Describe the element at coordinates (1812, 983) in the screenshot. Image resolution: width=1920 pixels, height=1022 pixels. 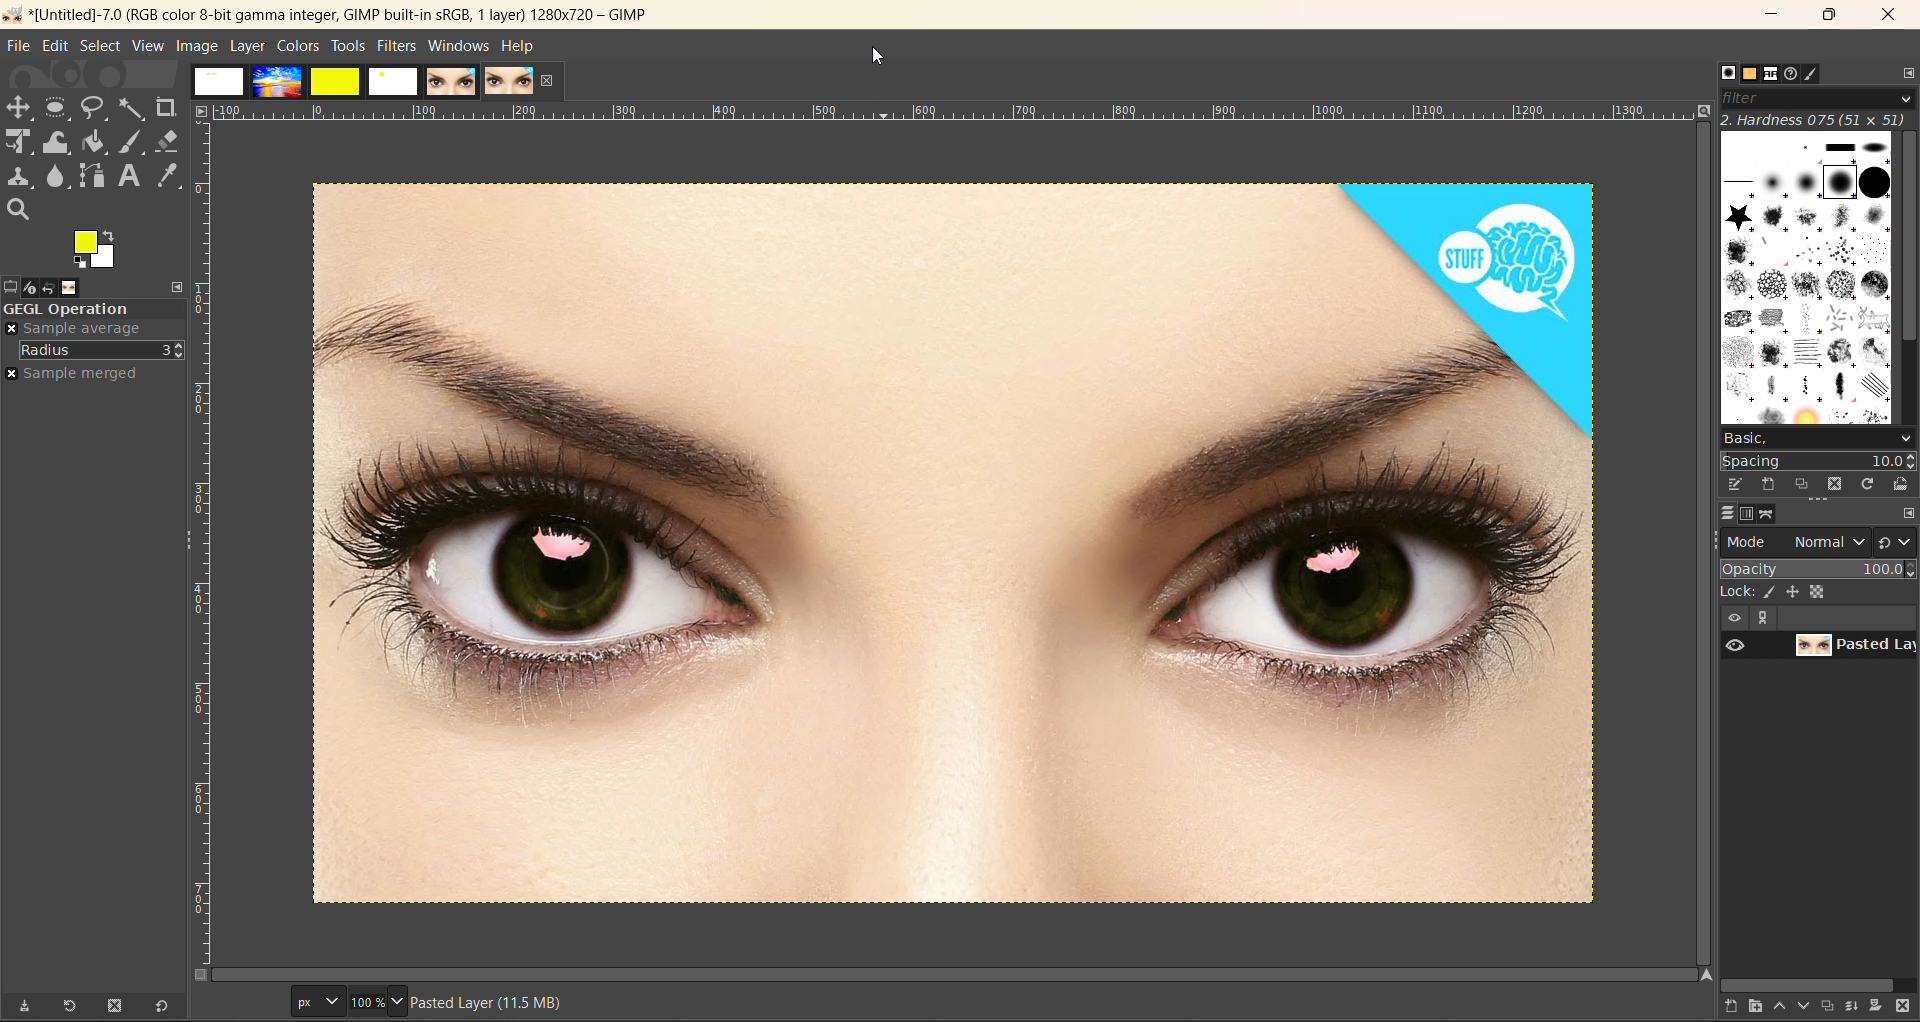
I see `horizontal scroll bar` at that location.